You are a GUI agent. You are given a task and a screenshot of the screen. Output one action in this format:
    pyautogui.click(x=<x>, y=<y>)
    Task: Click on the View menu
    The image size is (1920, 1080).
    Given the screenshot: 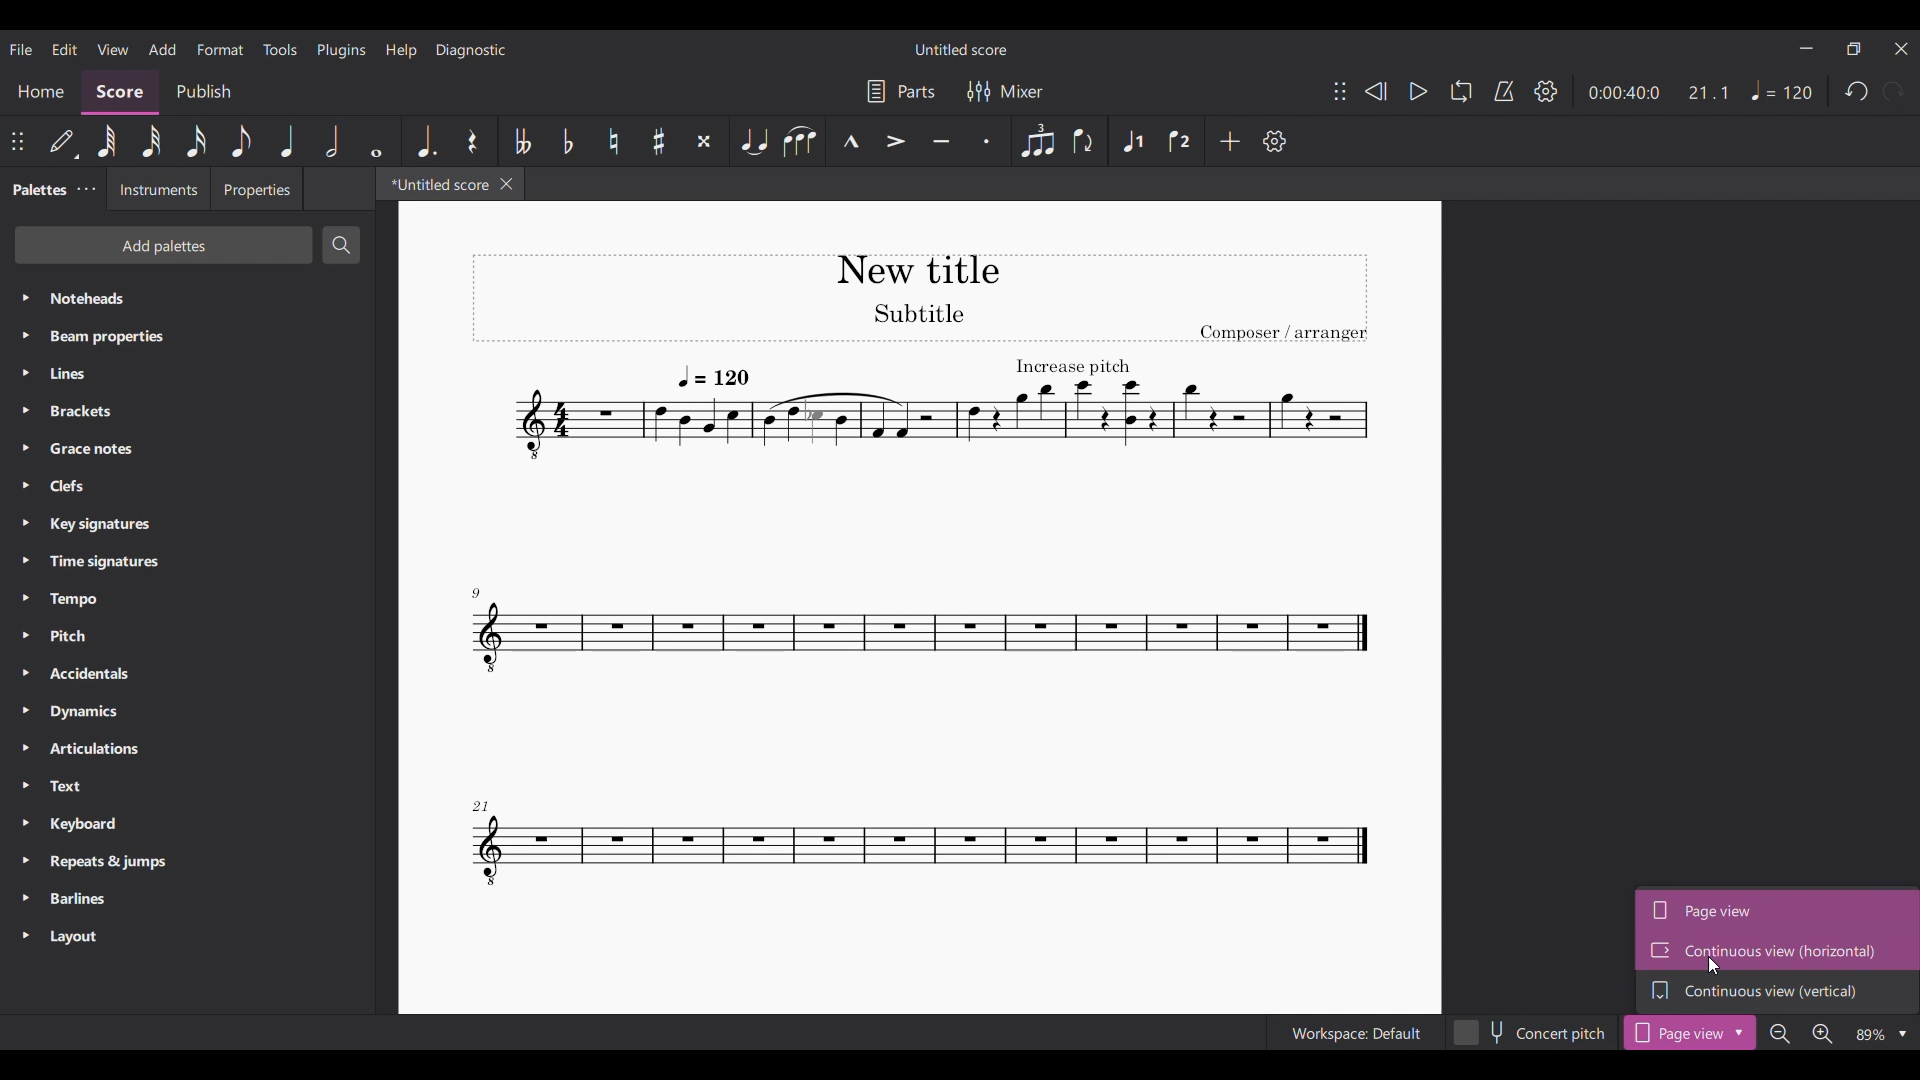 What is the action you would take?
    pyautogui.click(x=112, y=49)
    